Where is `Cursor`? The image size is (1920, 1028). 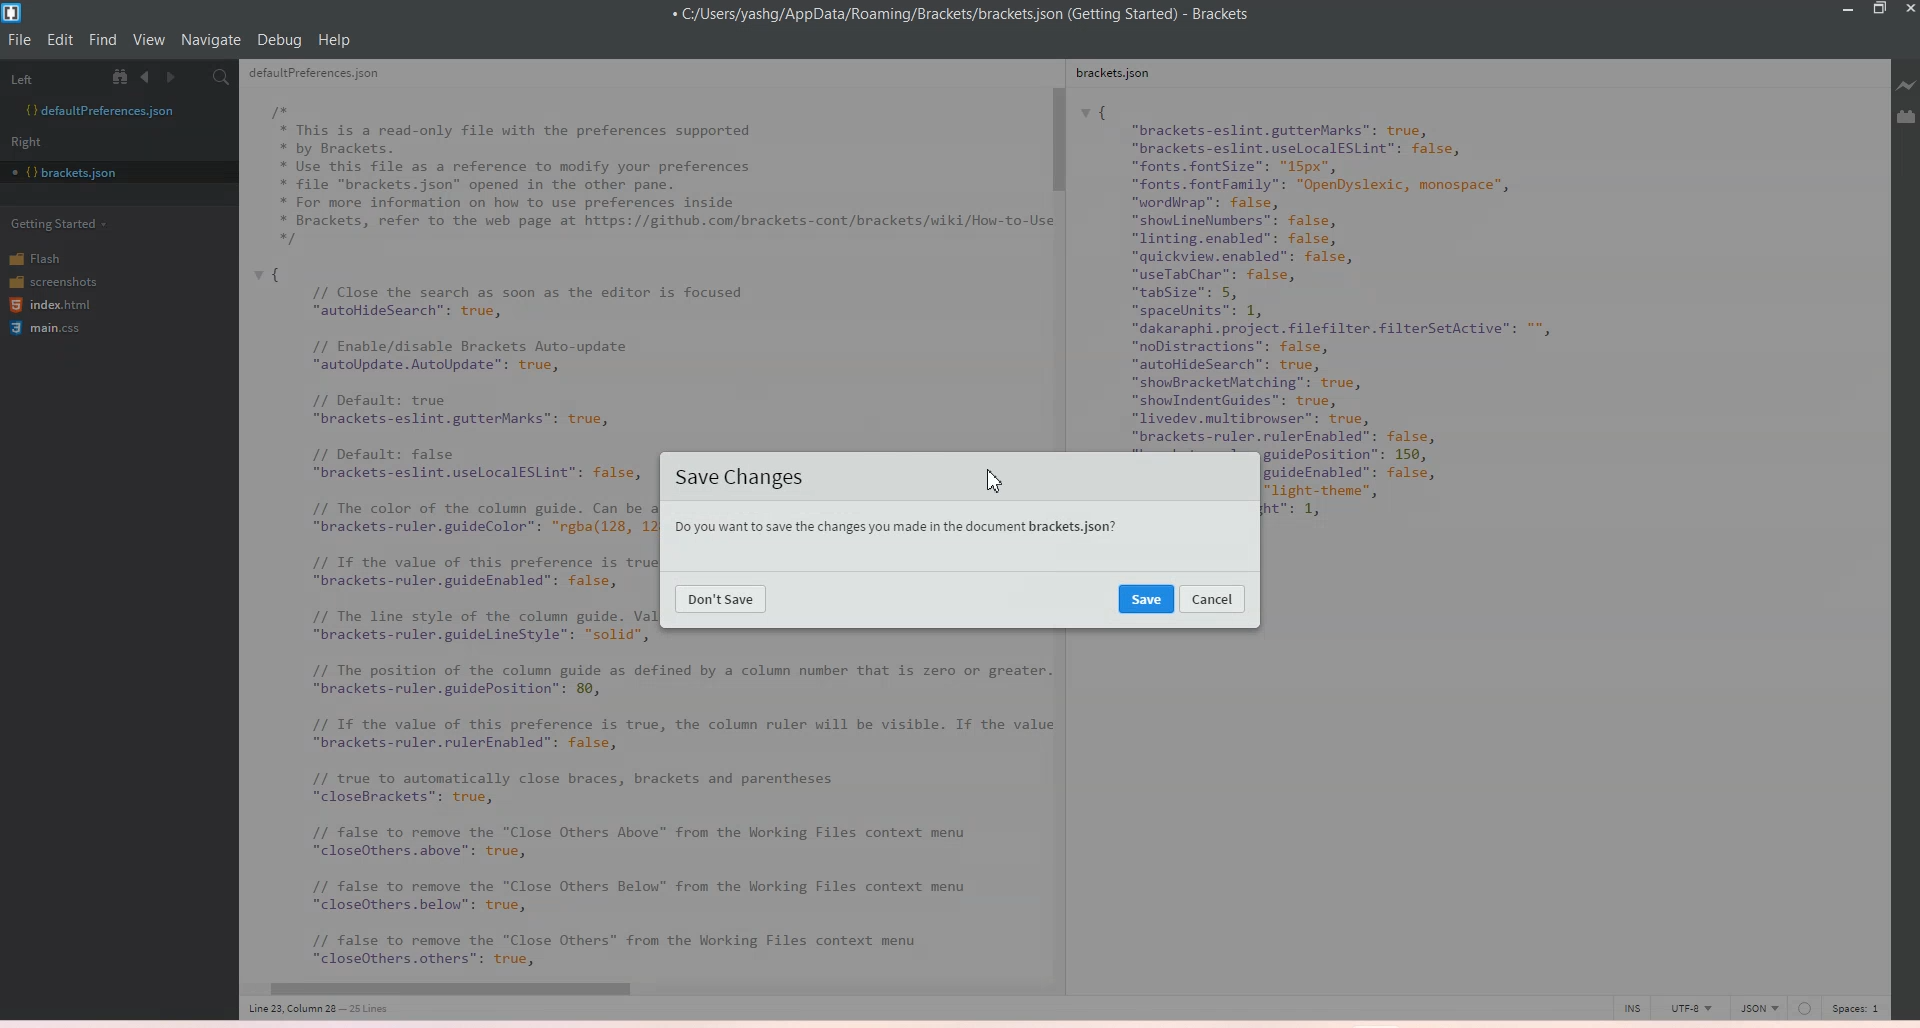 Cursor is located at coordinates (993, 479).